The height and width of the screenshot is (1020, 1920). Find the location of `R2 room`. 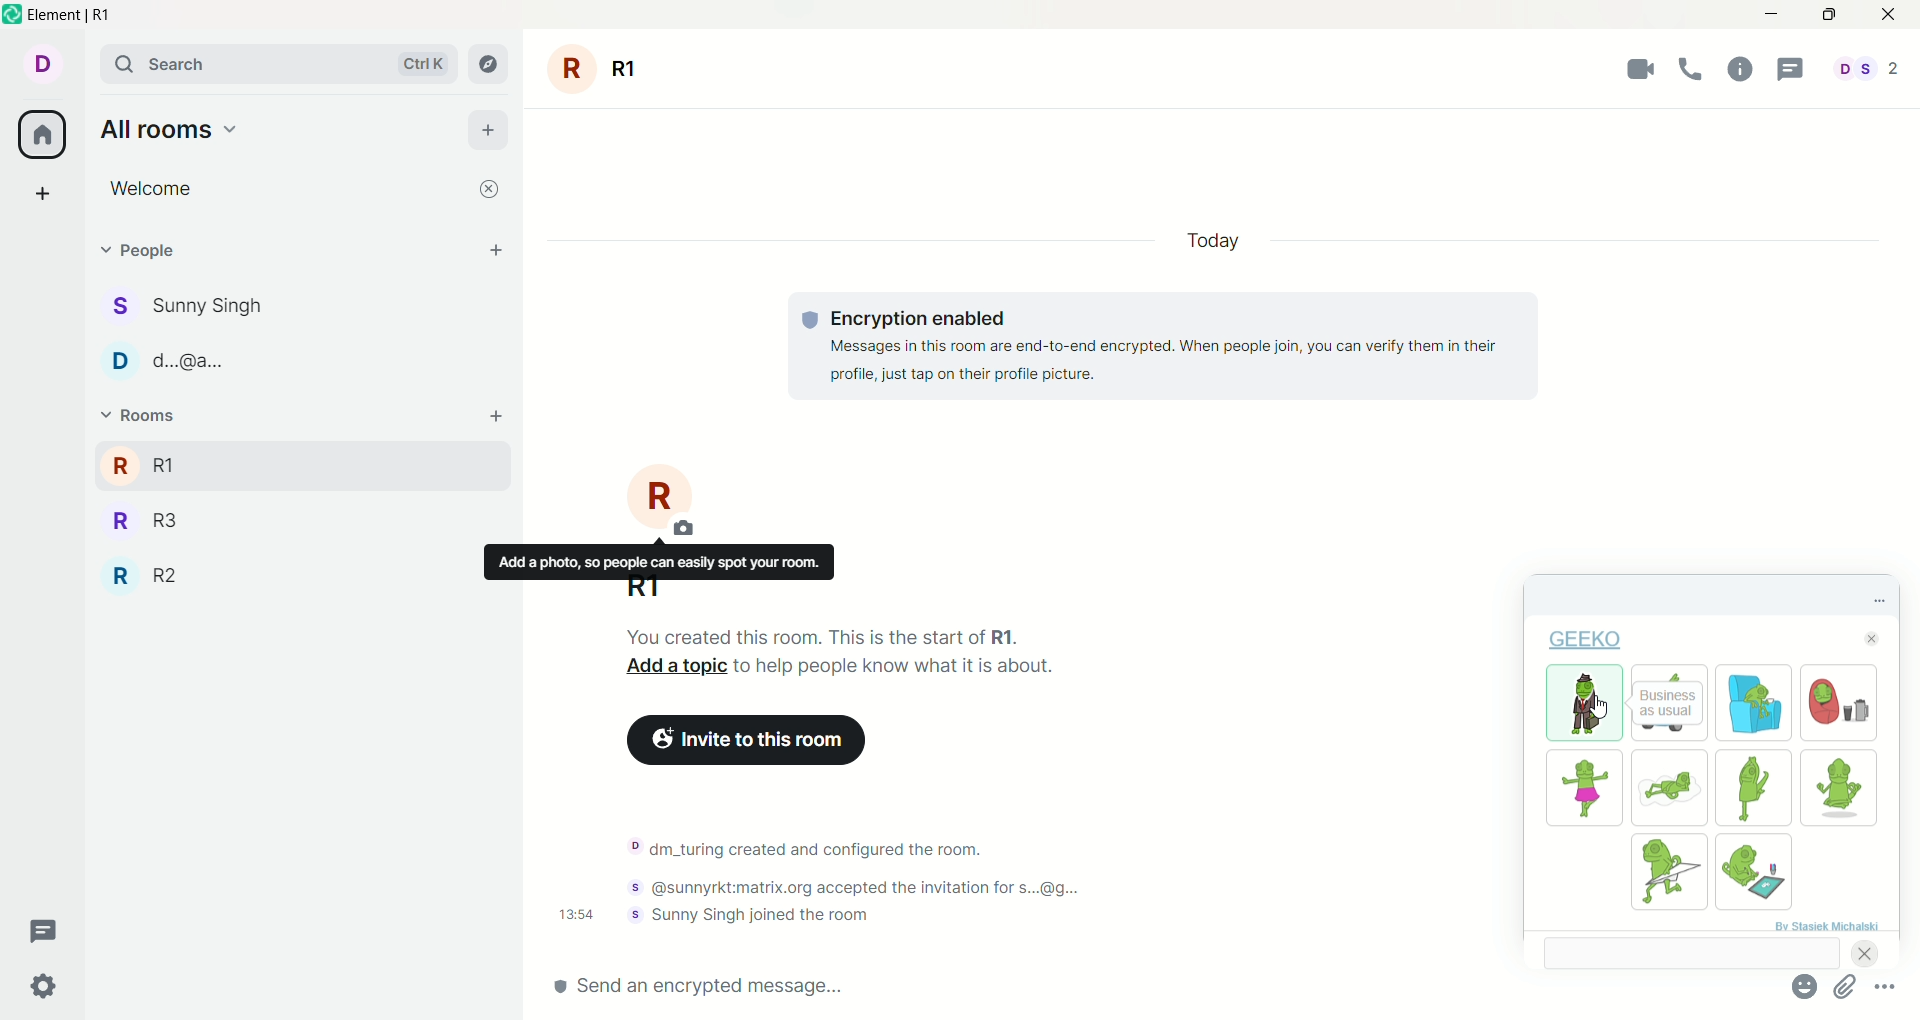

R2 room is located at coordinates (143, 575).